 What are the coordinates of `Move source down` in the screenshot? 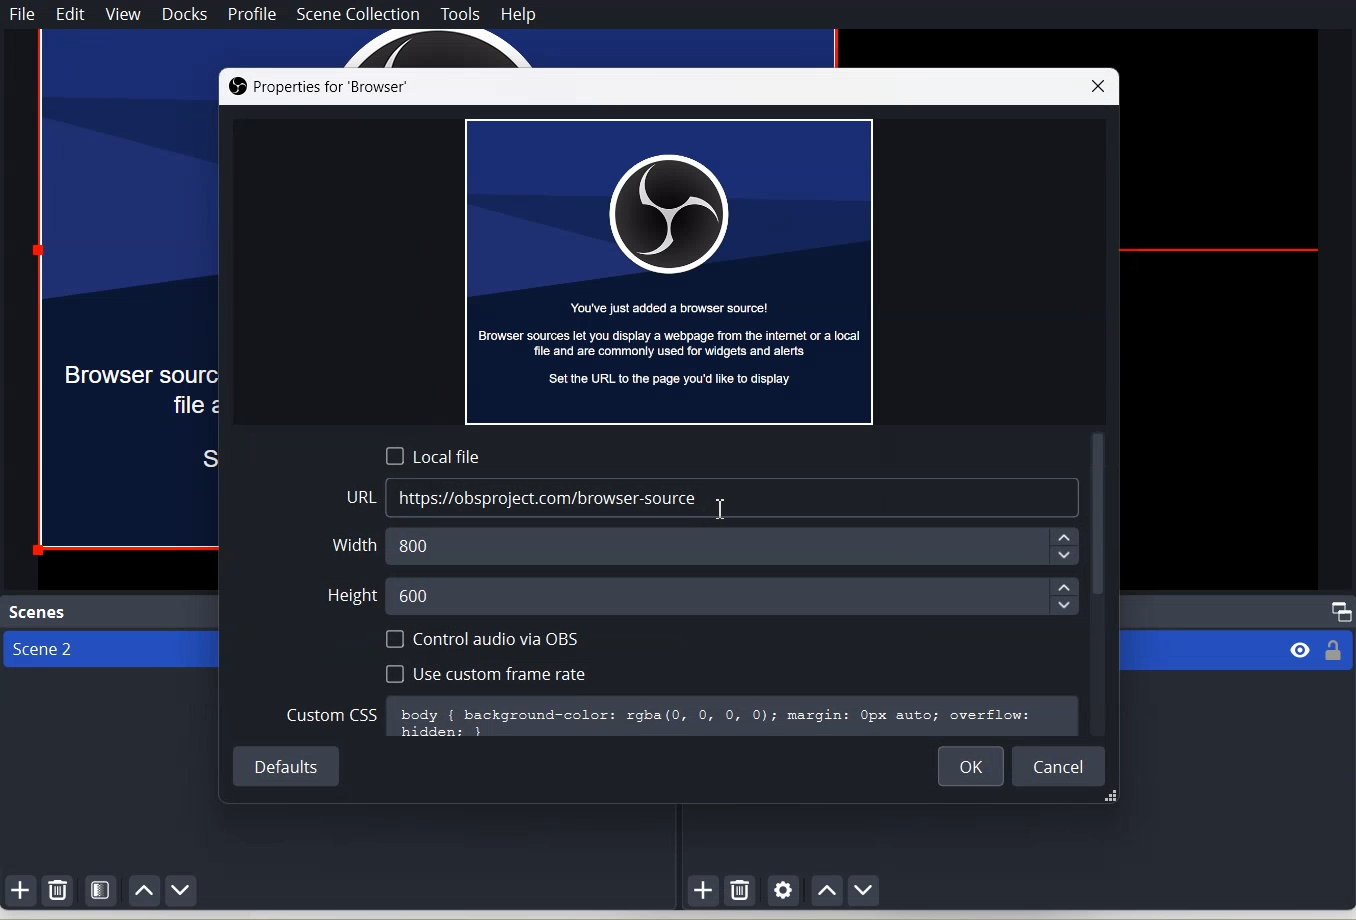 It's located at (865, 890).